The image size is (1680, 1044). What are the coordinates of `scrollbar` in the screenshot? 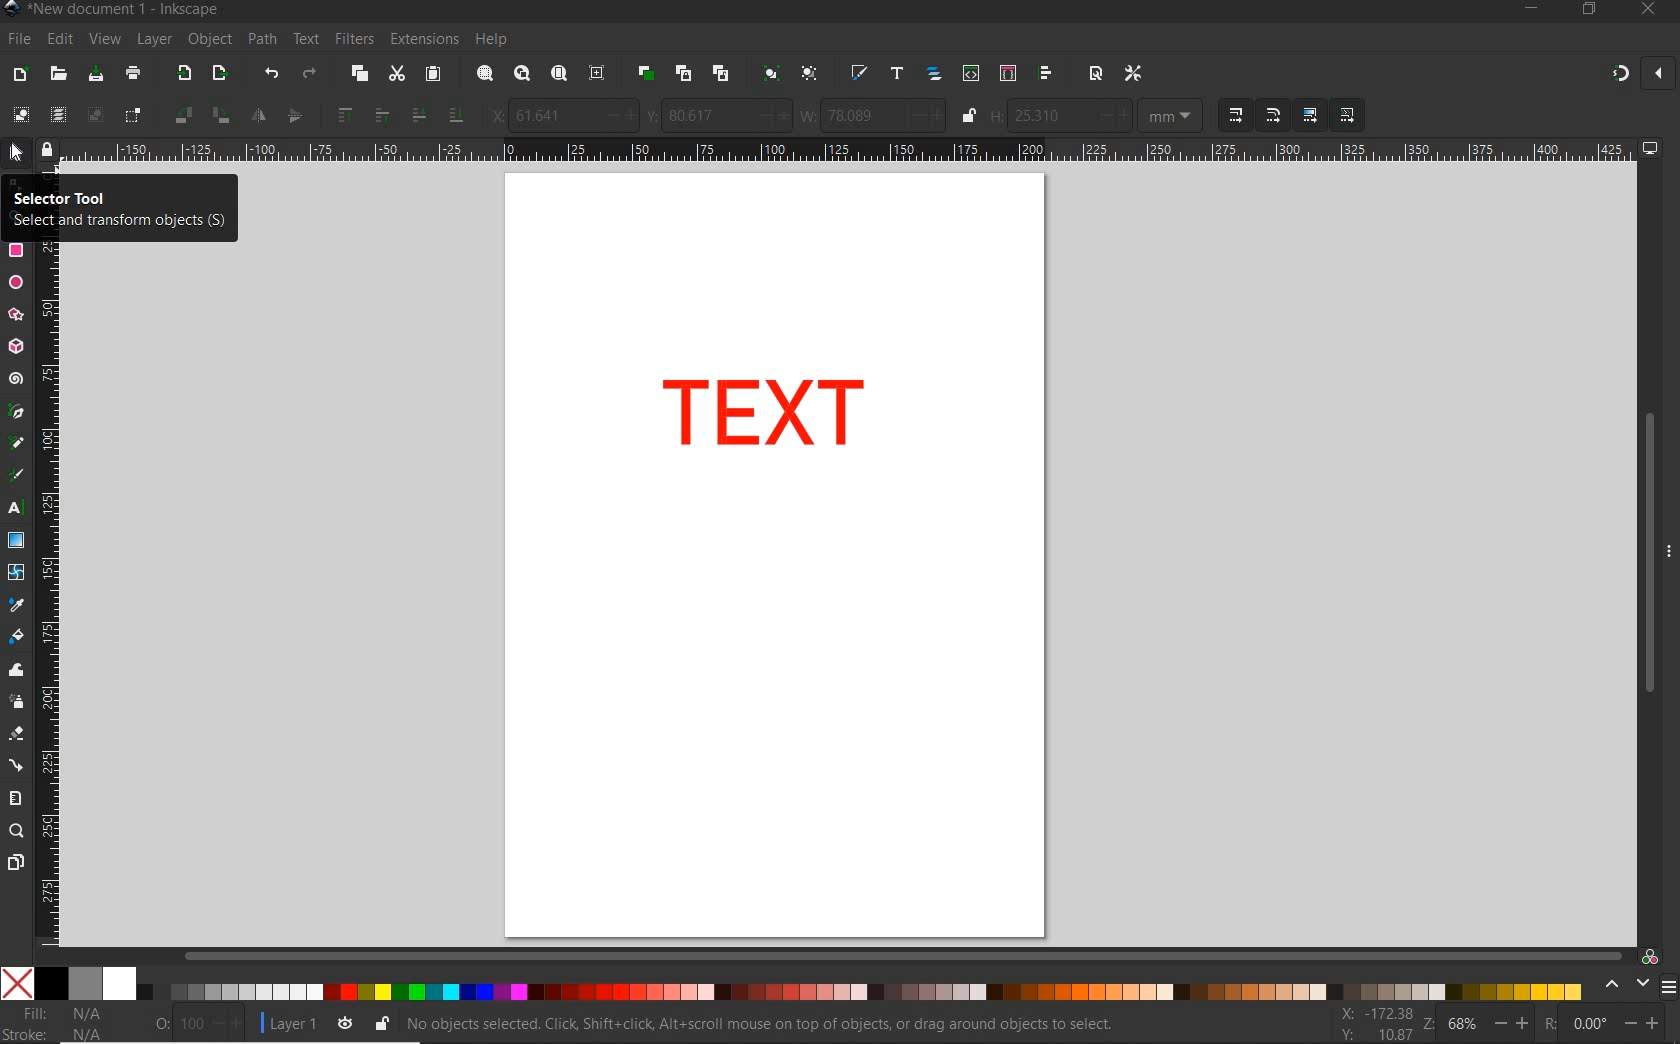 It's located at (903, 955).